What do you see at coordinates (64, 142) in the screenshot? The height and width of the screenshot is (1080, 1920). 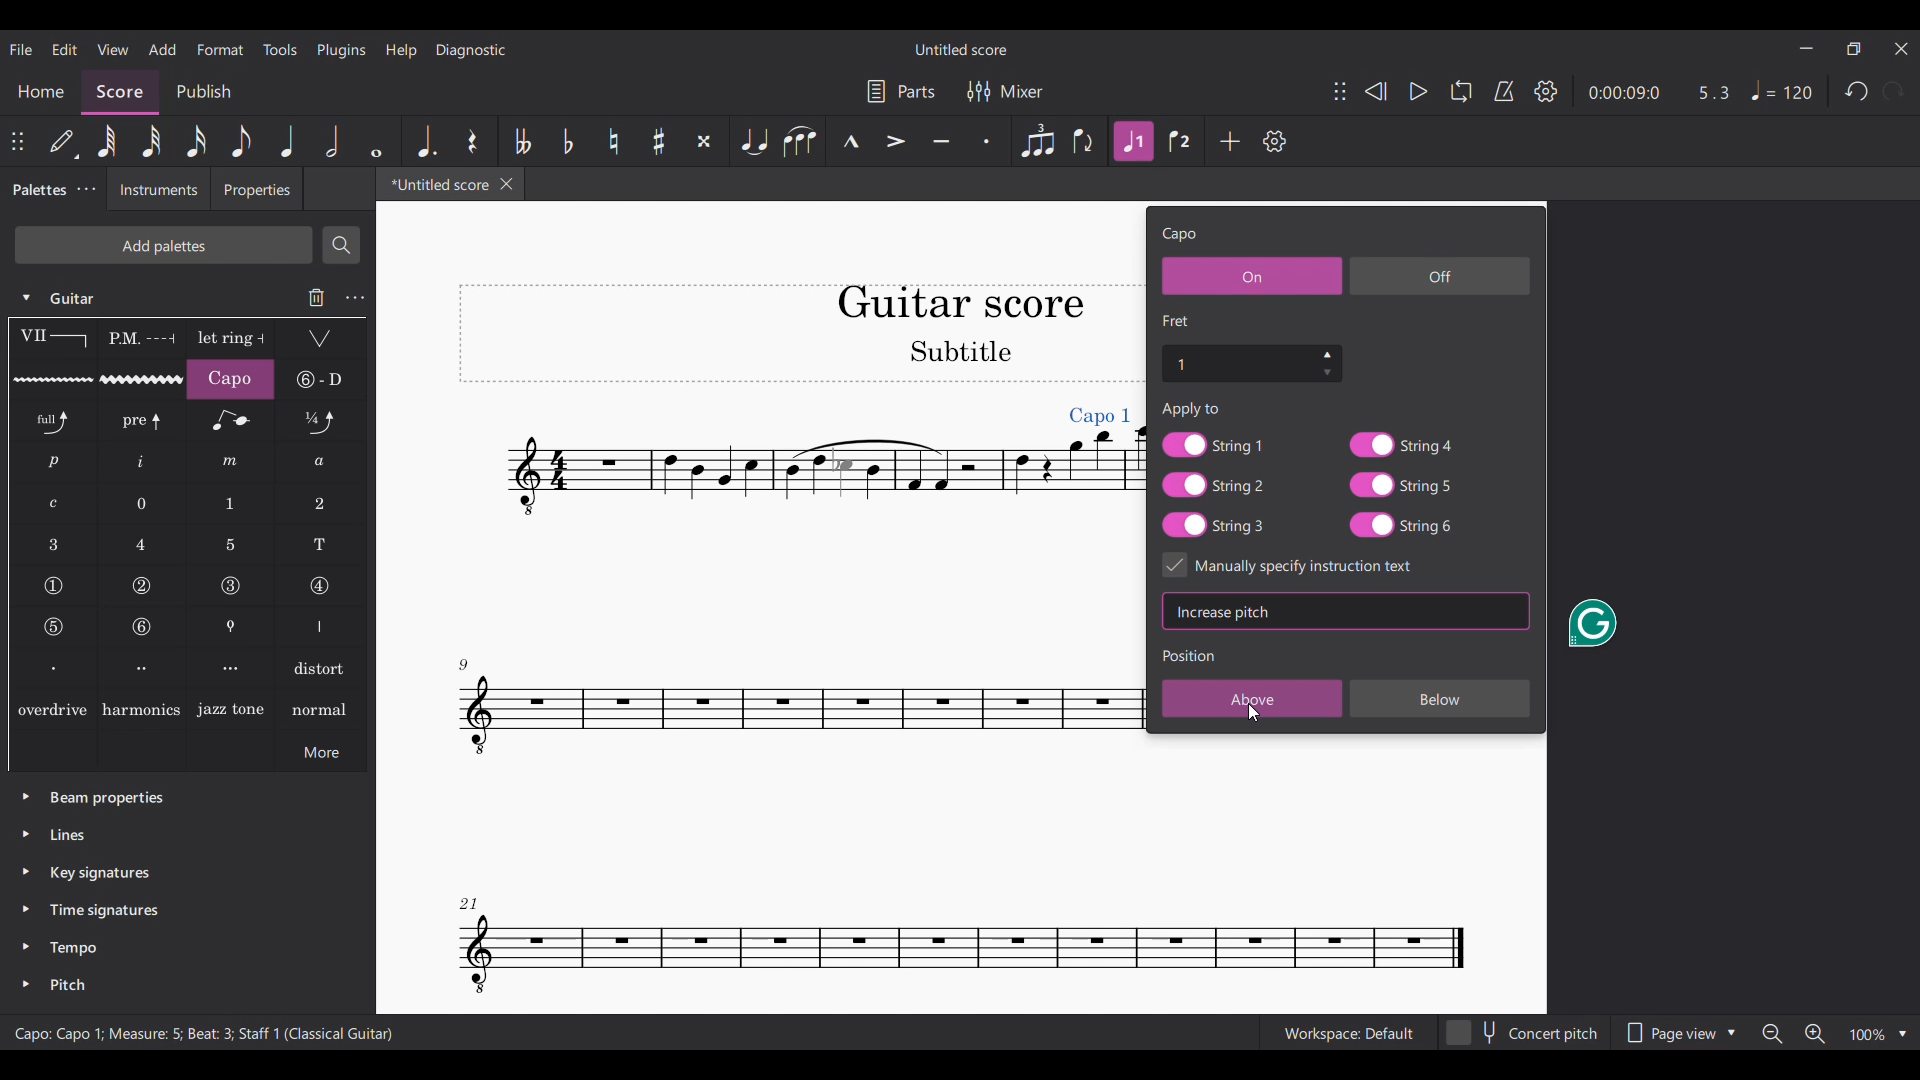 I see `Default` at bounding box center [64, 142].